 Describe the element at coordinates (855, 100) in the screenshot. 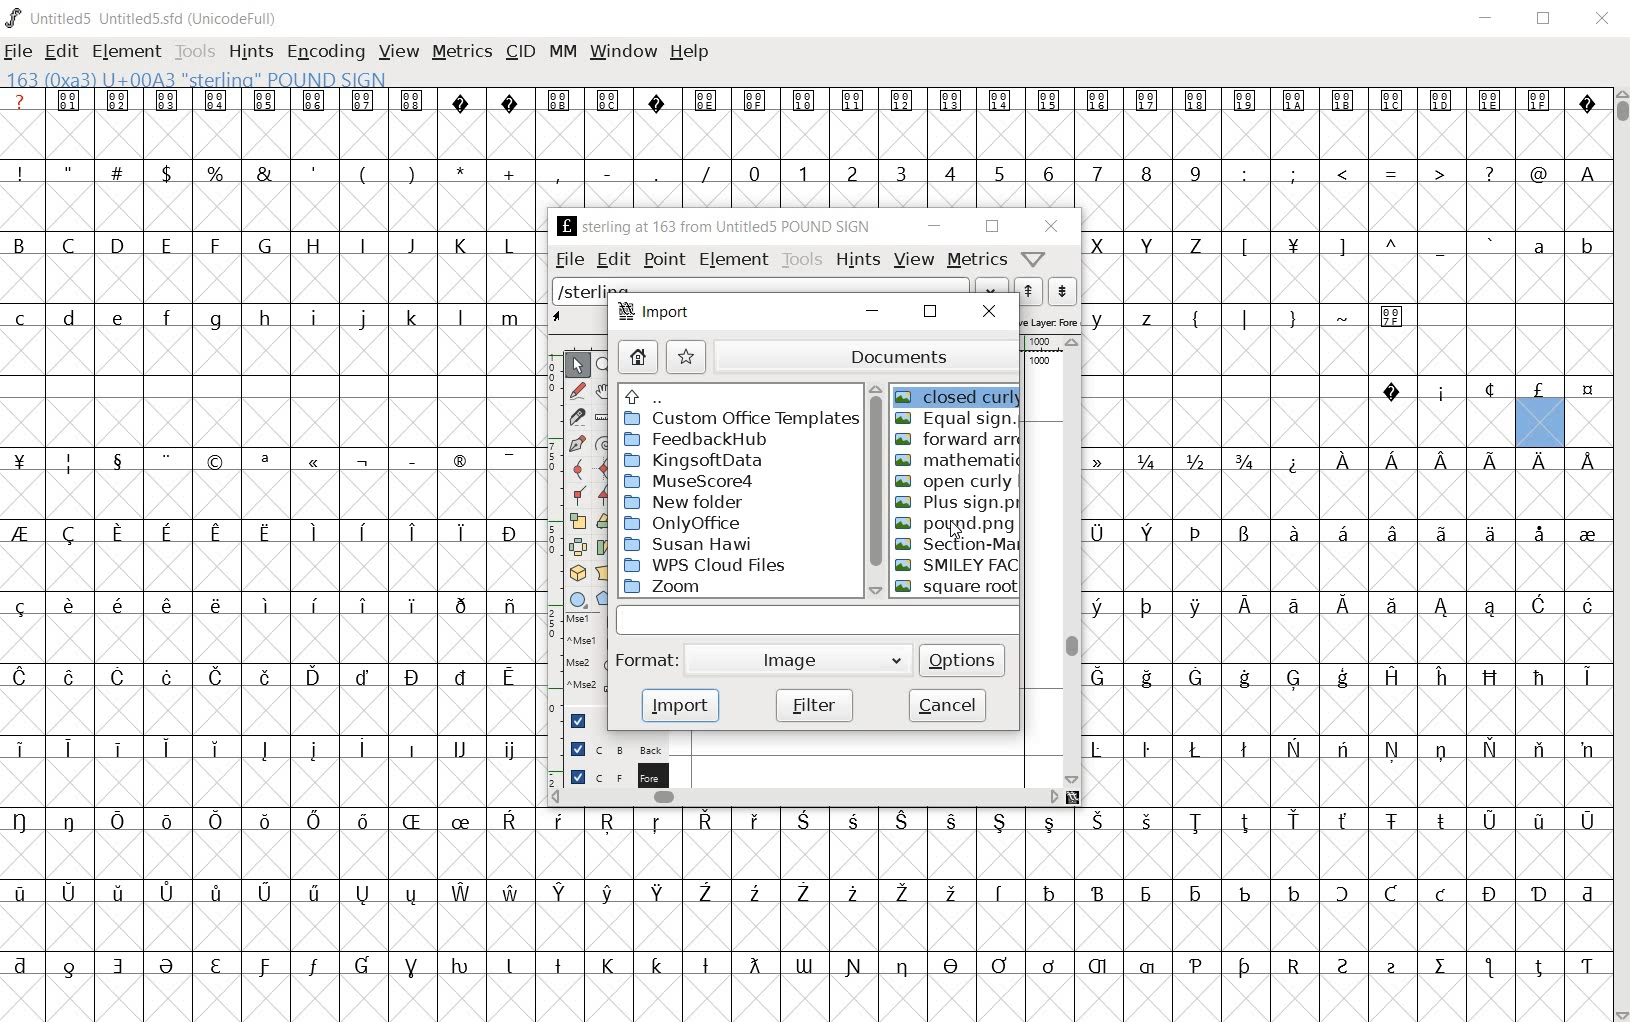

I see `Symbol` at that location.